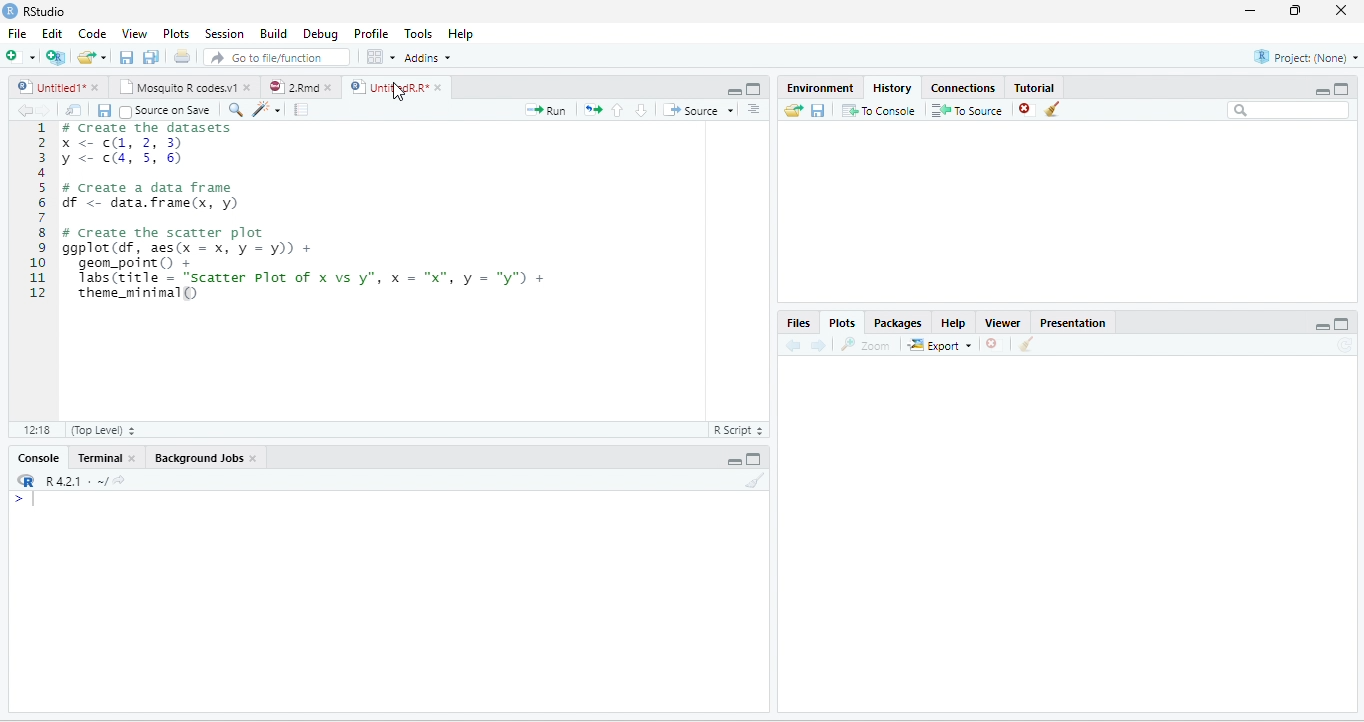 Image resolution: width=1364 pixels, height=722 pixels. What do you see at coordinates (34, 11) in the screenshot?
I see `RStudio` at bounding box center [34, 11].